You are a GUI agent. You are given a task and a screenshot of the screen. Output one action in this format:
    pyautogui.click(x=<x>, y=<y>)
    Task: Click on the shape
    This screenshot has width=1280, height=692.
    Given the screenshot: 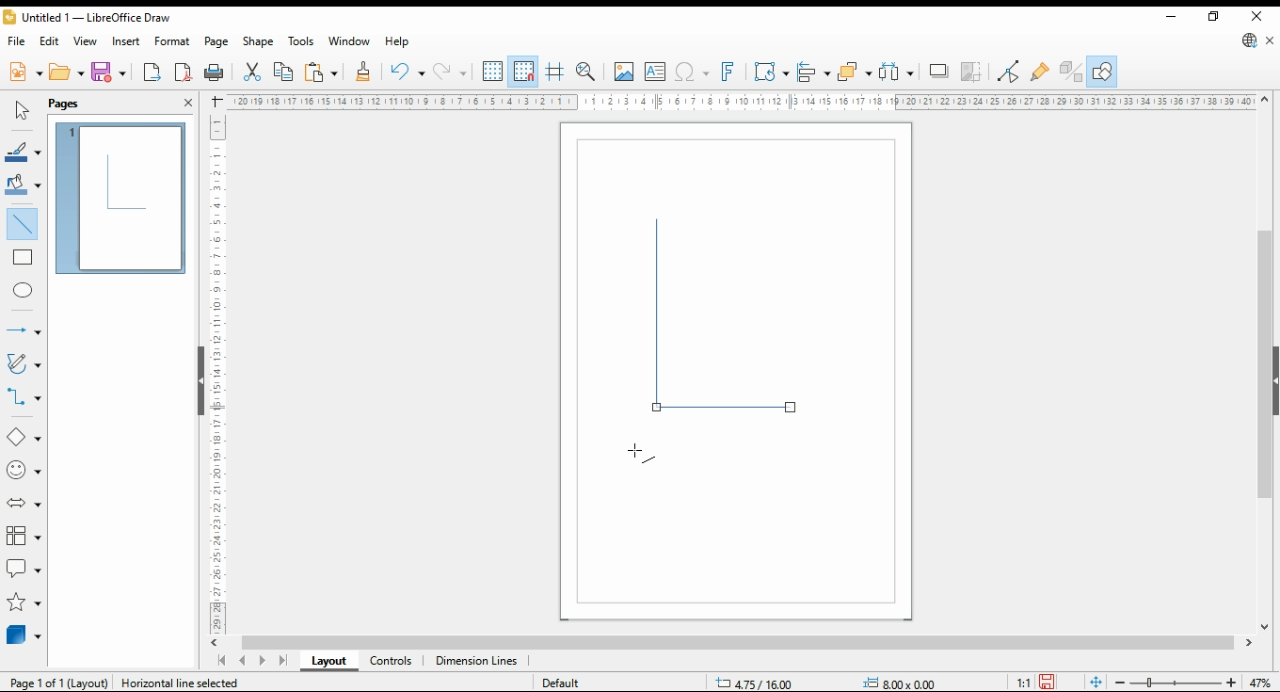 What is the action you would take?
    pyautogui.click(x=259, y=43)
    